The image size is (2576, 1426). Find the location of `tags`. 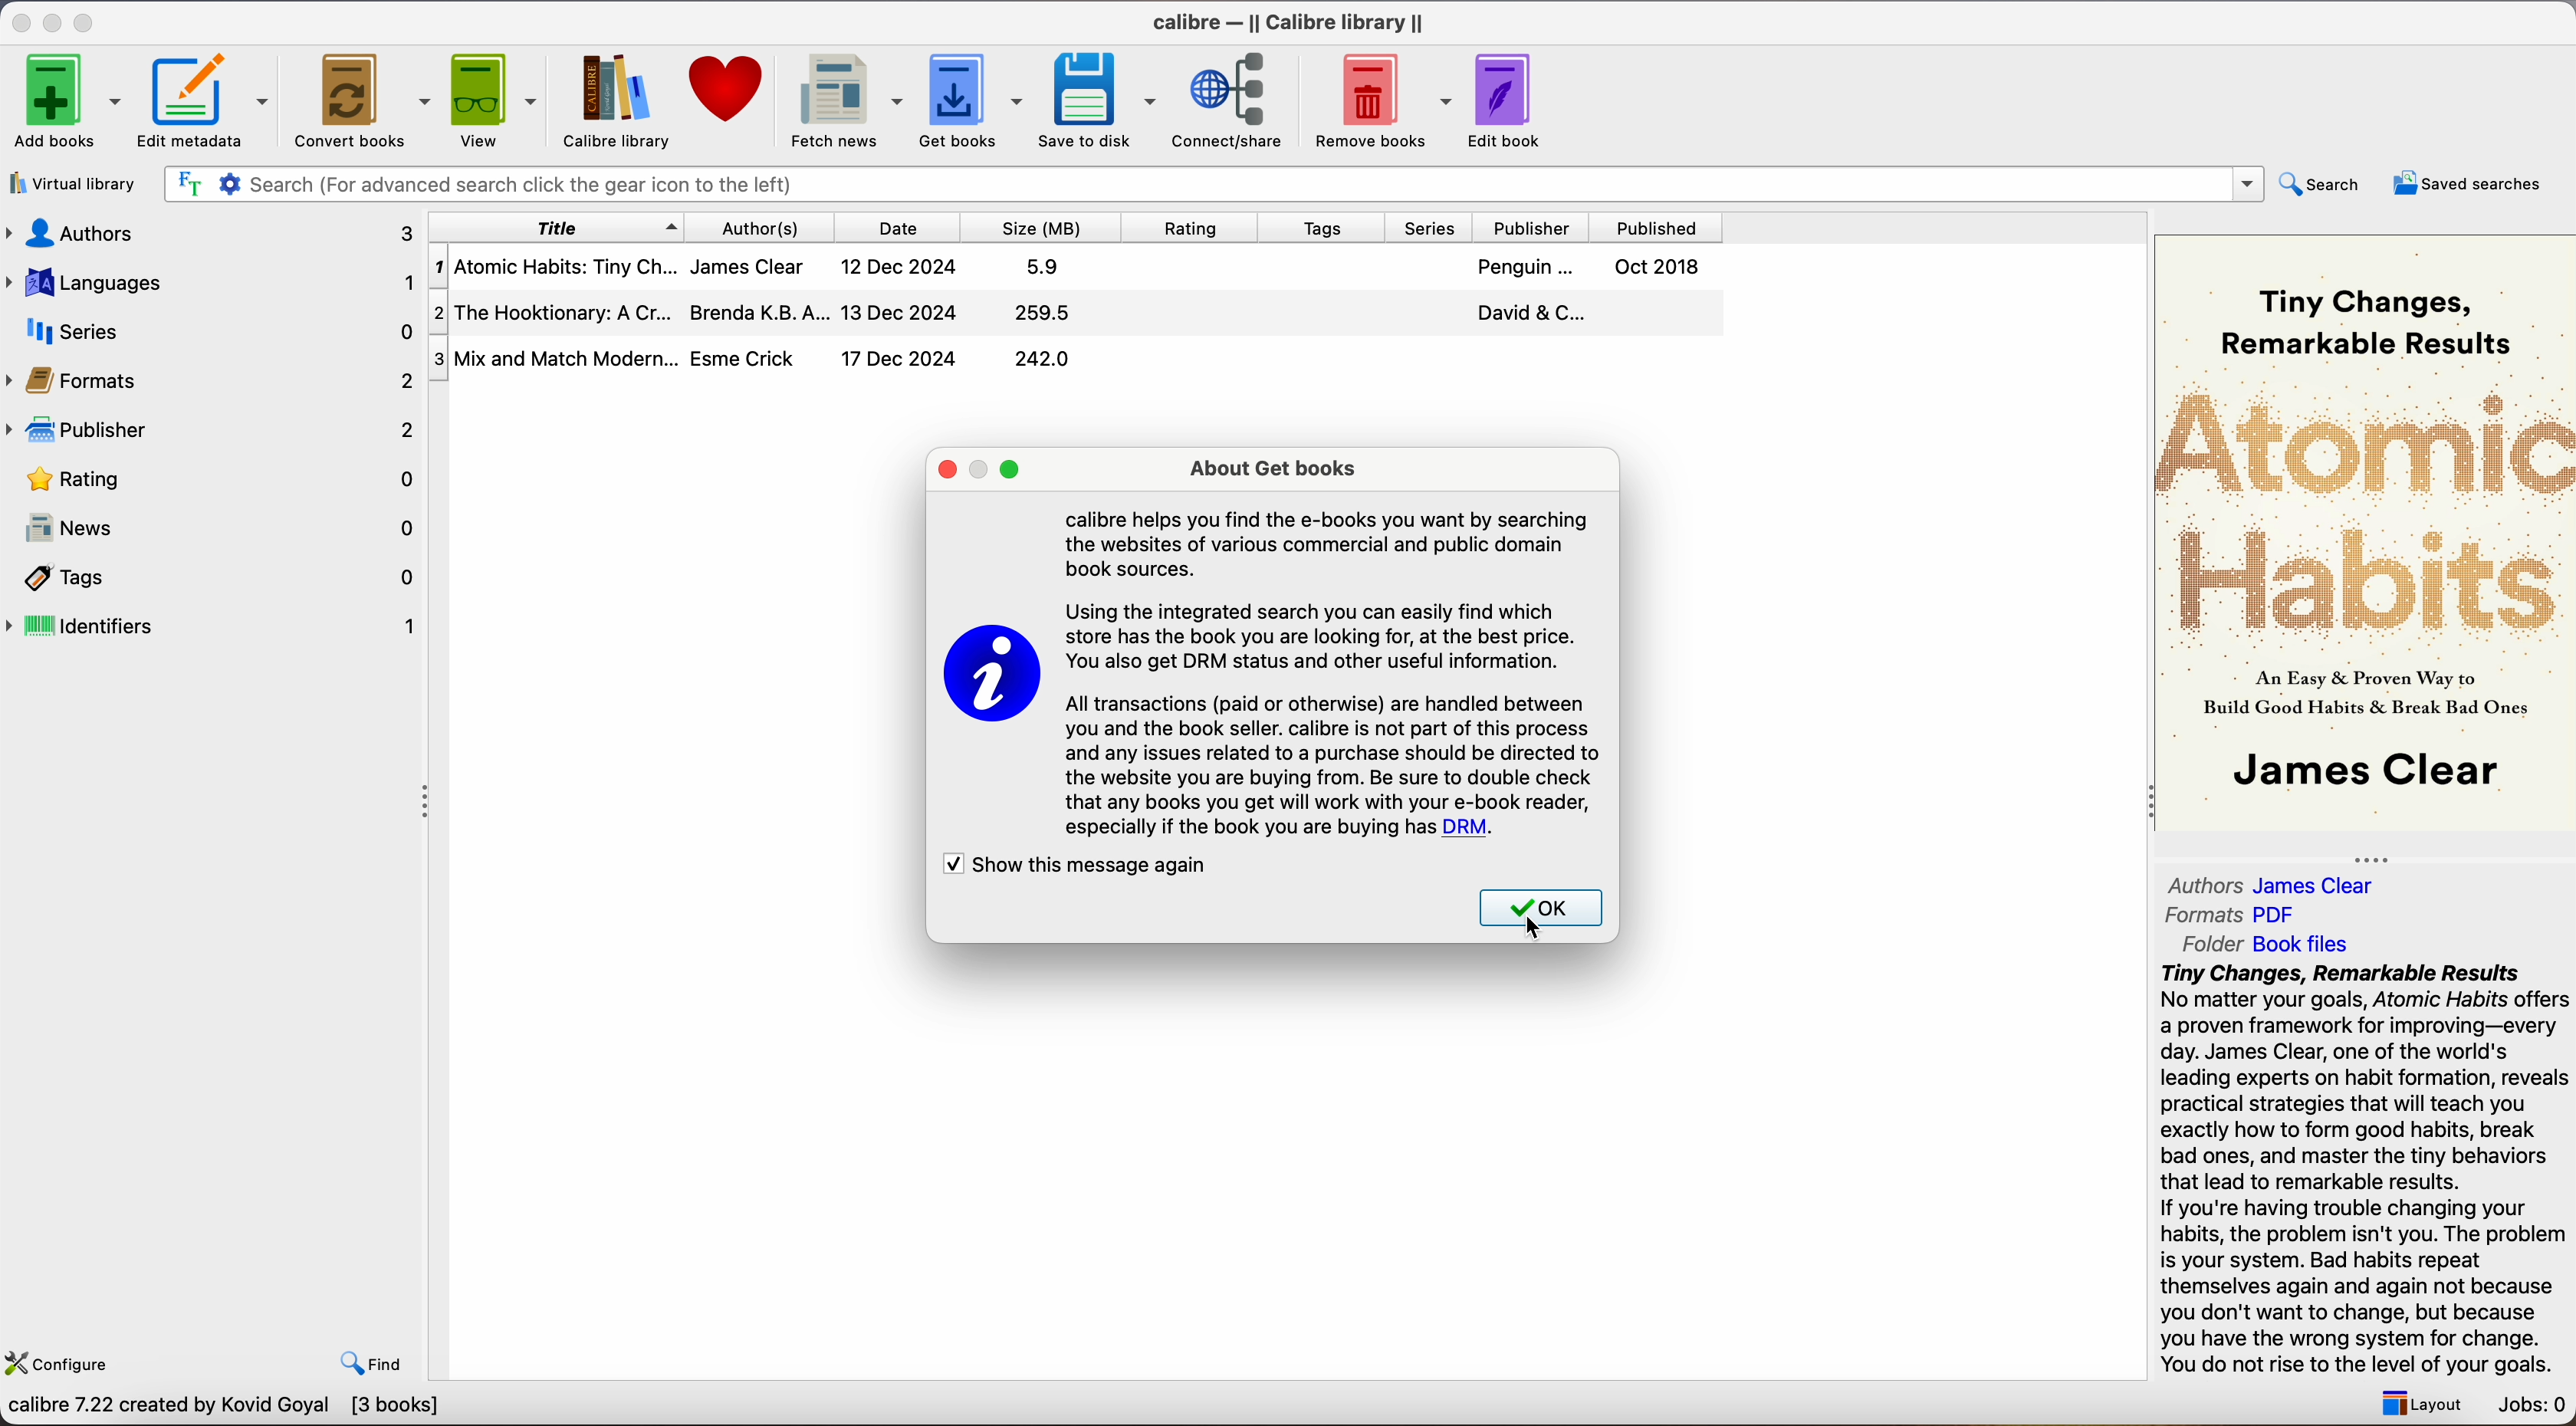

tags is located at coordinates (1326, 229).